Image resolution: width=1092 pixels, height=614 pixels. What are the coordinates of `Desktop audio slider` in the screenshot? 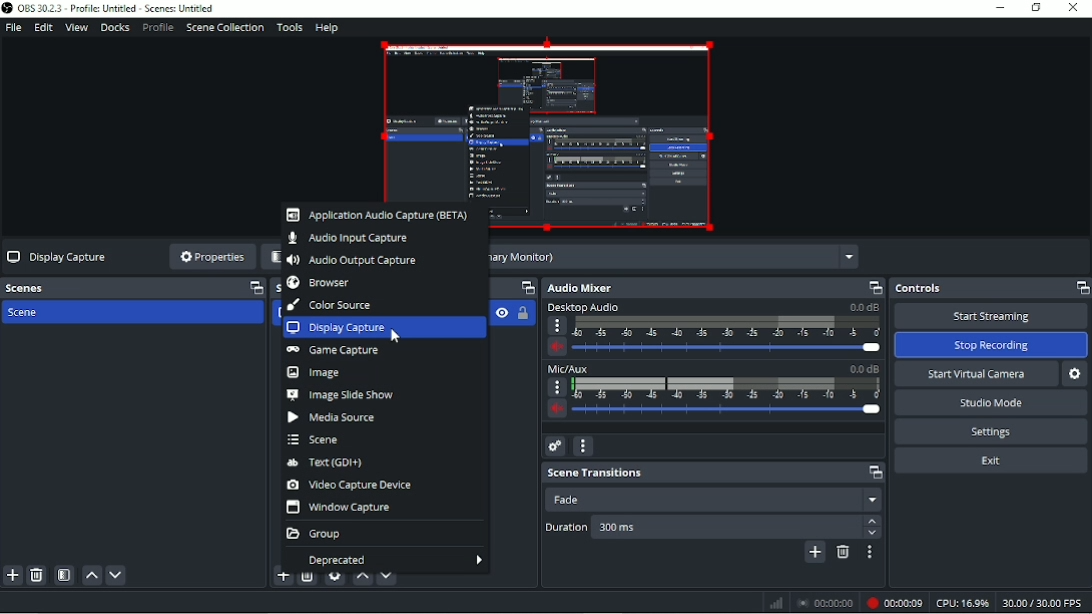 It's located at (713, 329).